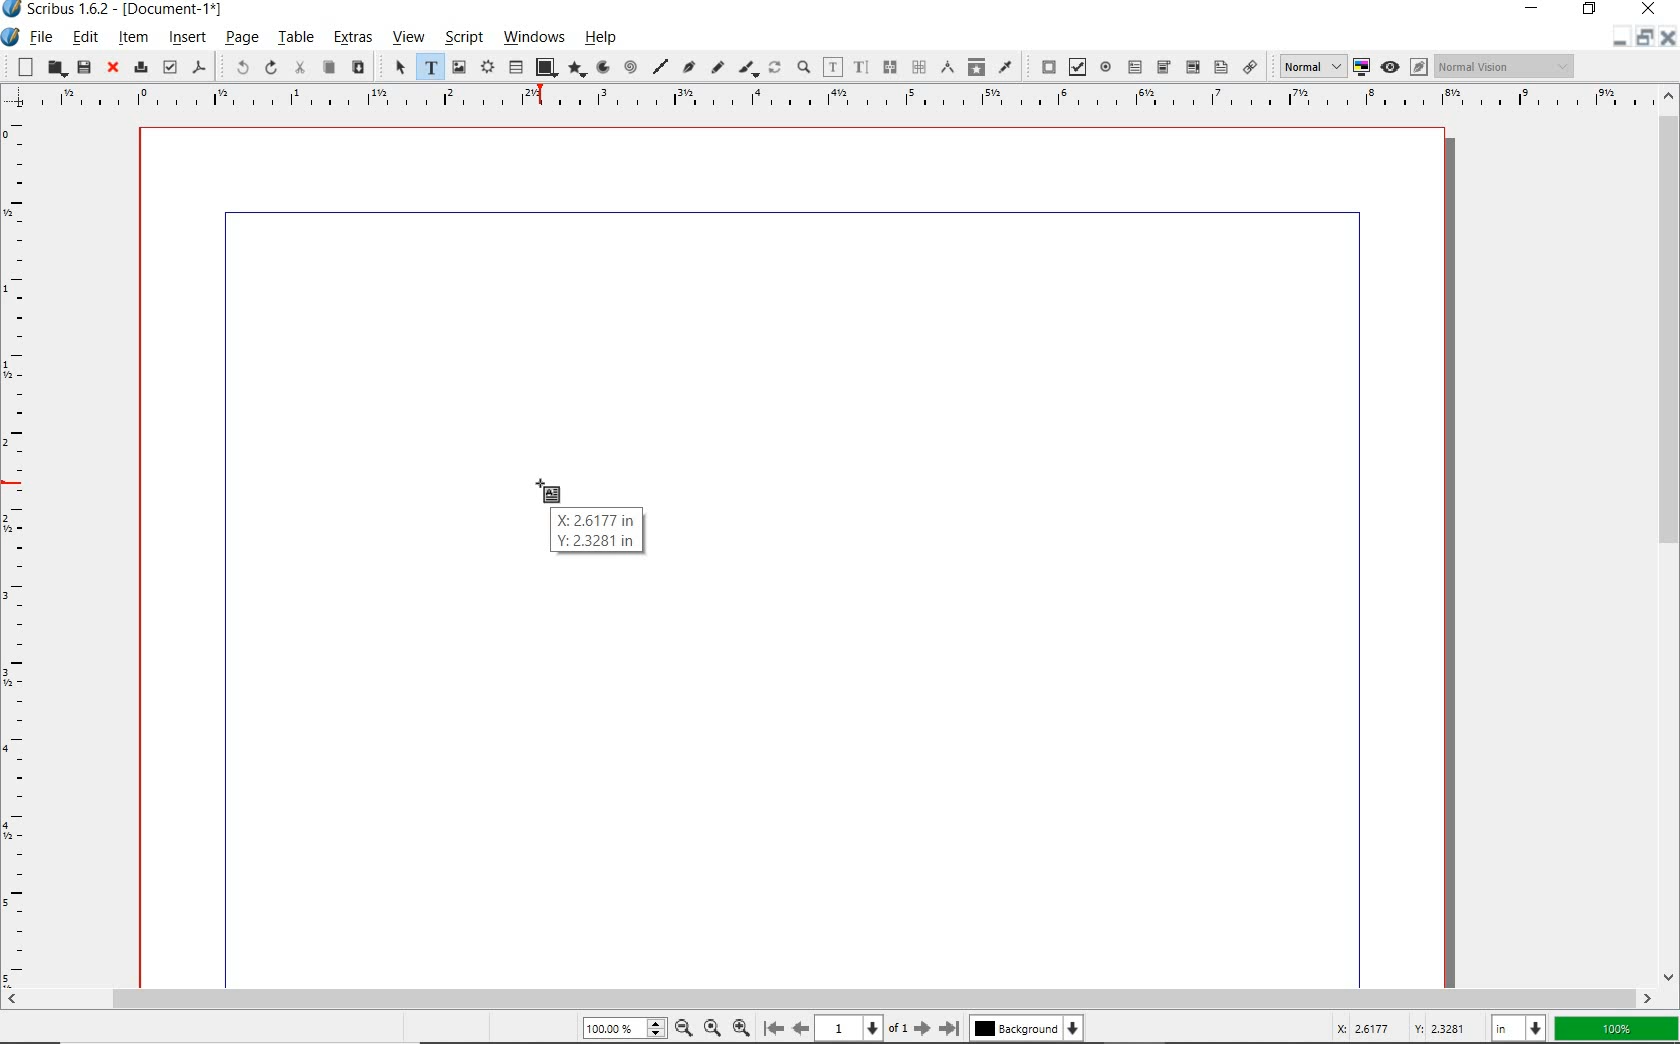  I want to click on pdf combo box, so click(1163, 68).